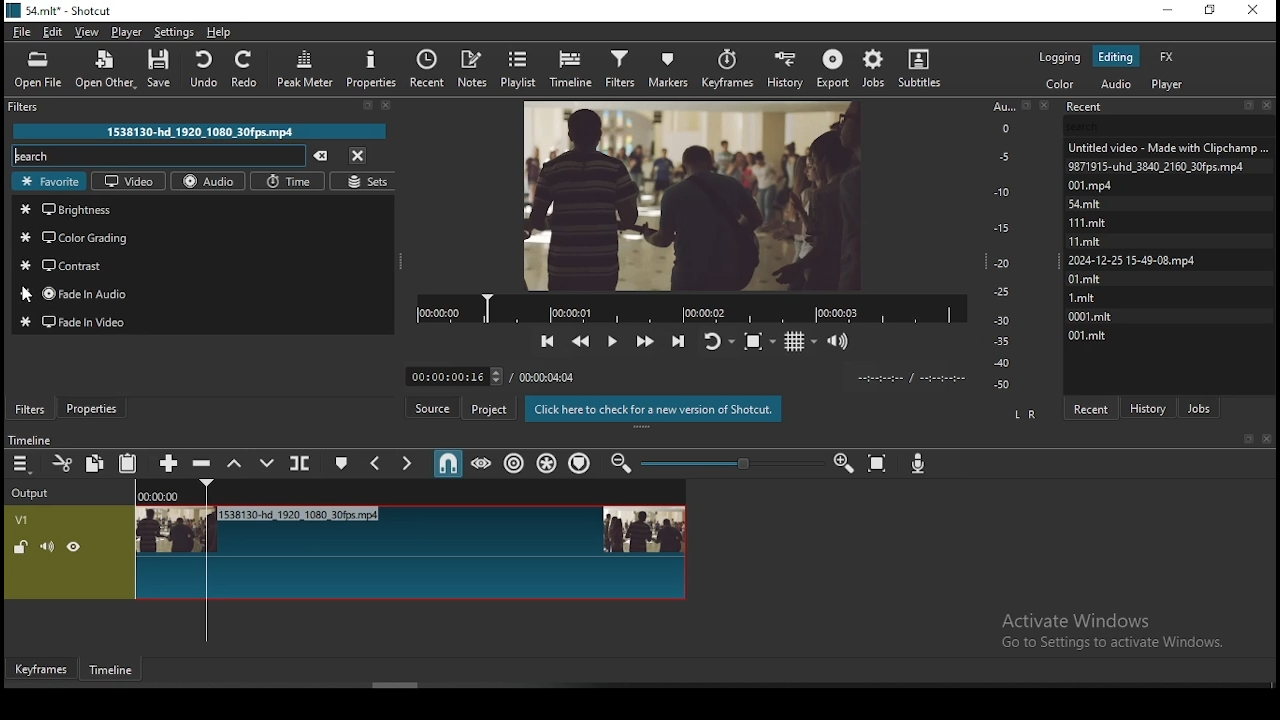 The image size is (1280, 720). Describe the element at coordinates (927, 69) in the screenshot. I see `subtitles` at that location.